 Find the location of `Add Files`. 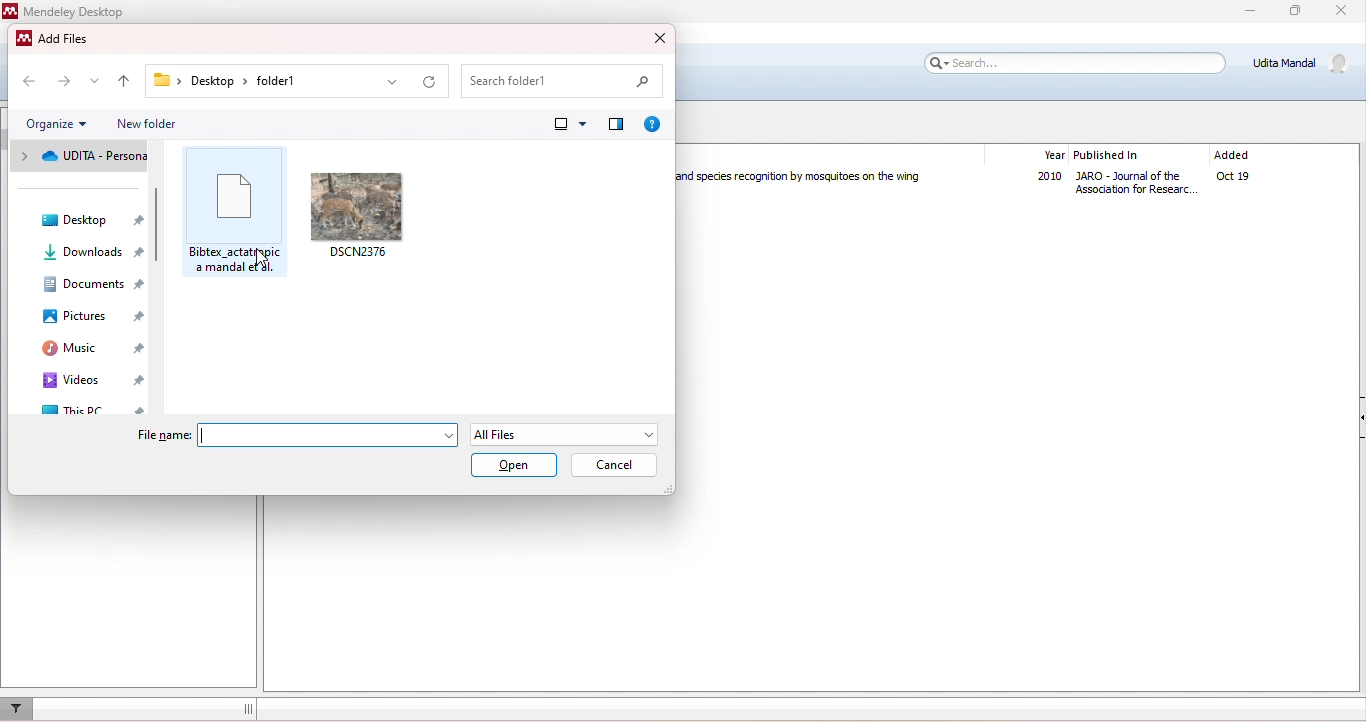

Add Files is located at coordinates (63, 38).